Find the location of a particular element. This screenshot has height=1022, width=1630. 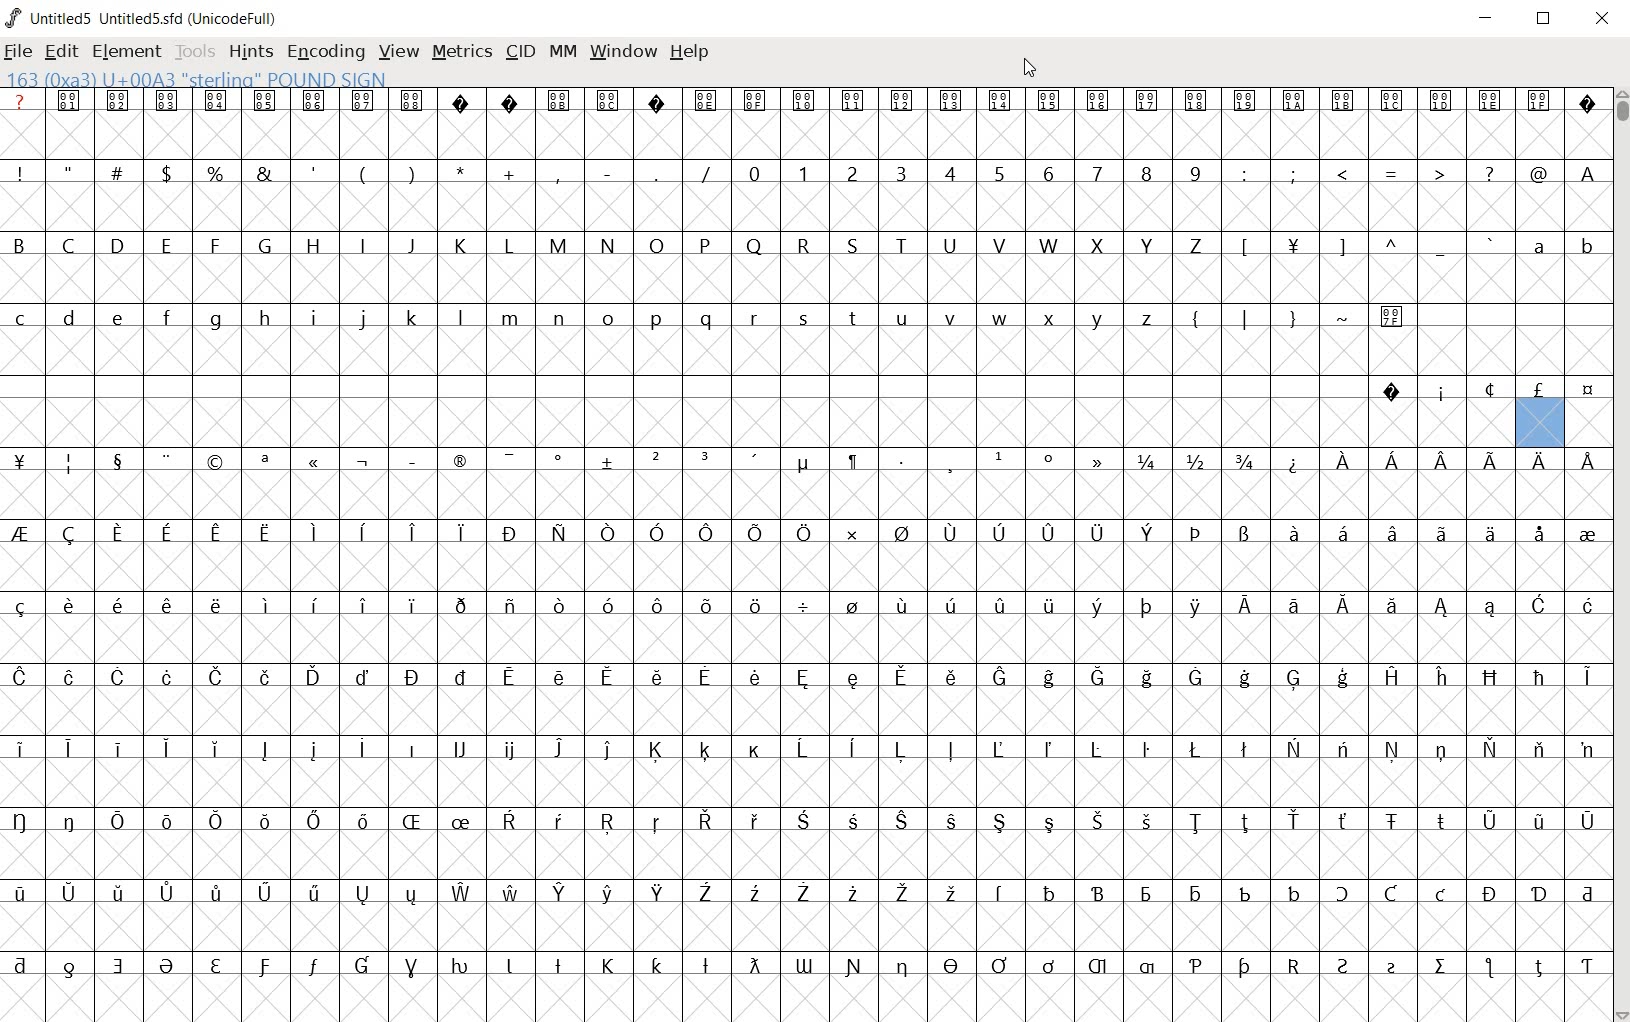

Symbol is located at coordinates (1538, 391).